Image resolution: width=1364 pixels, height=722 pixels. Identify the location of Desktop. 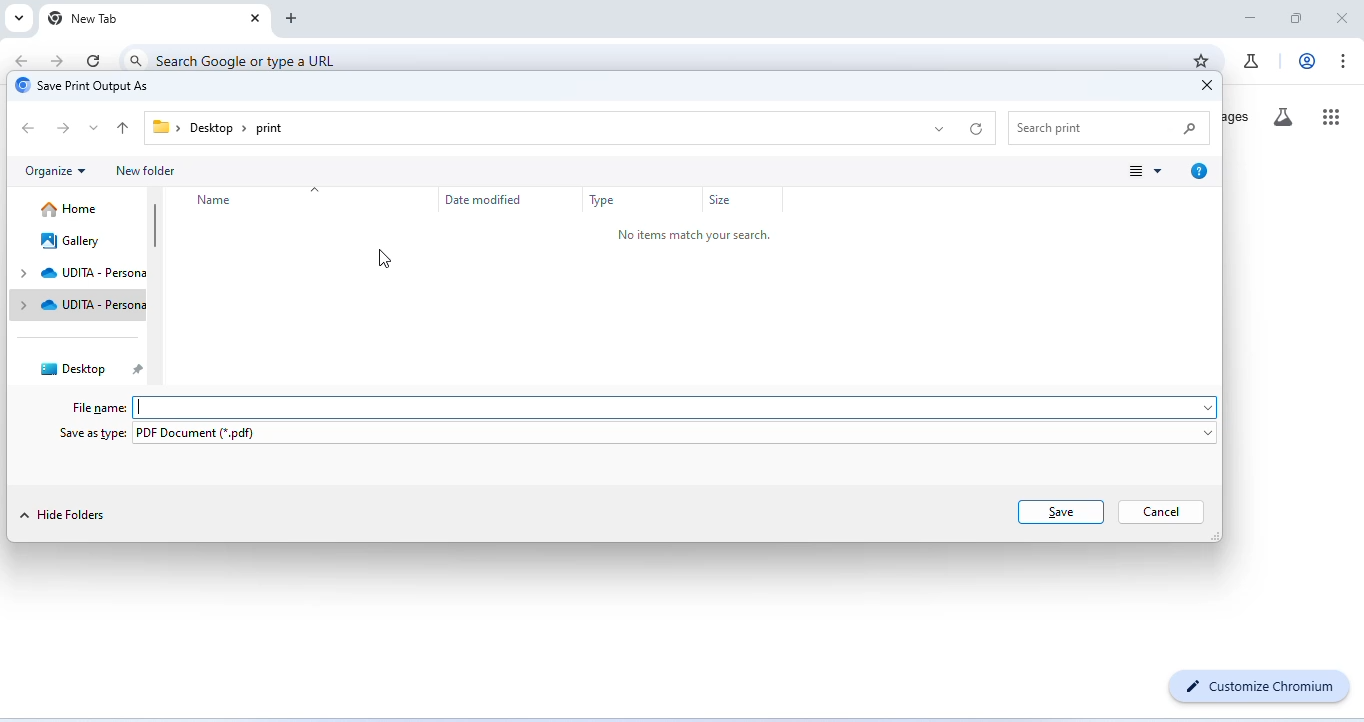
(211, 129).